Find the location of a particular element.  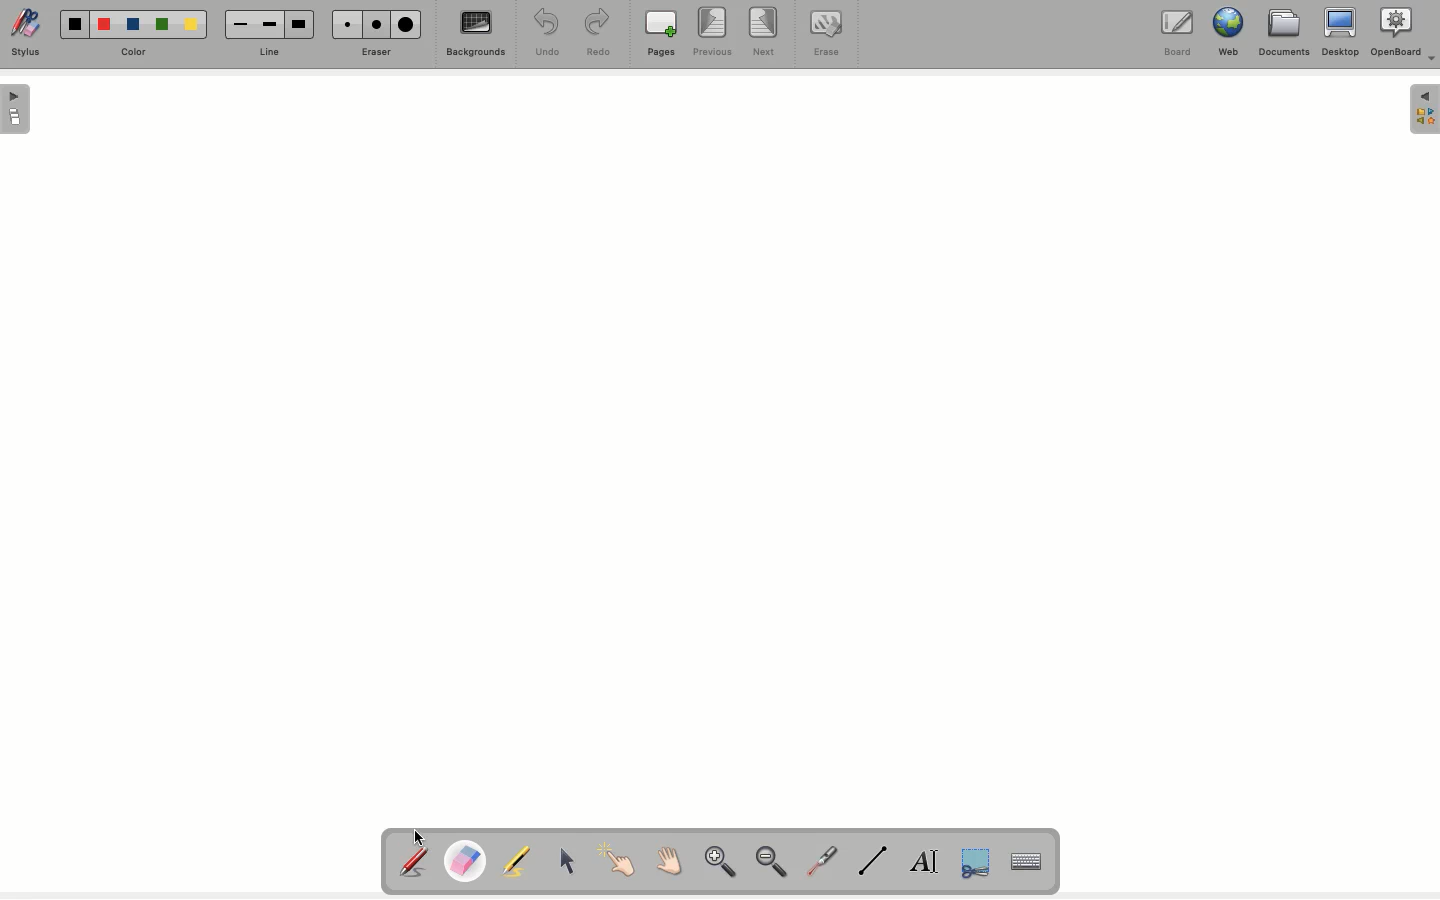

Medium is located at coordinates (269, 25).